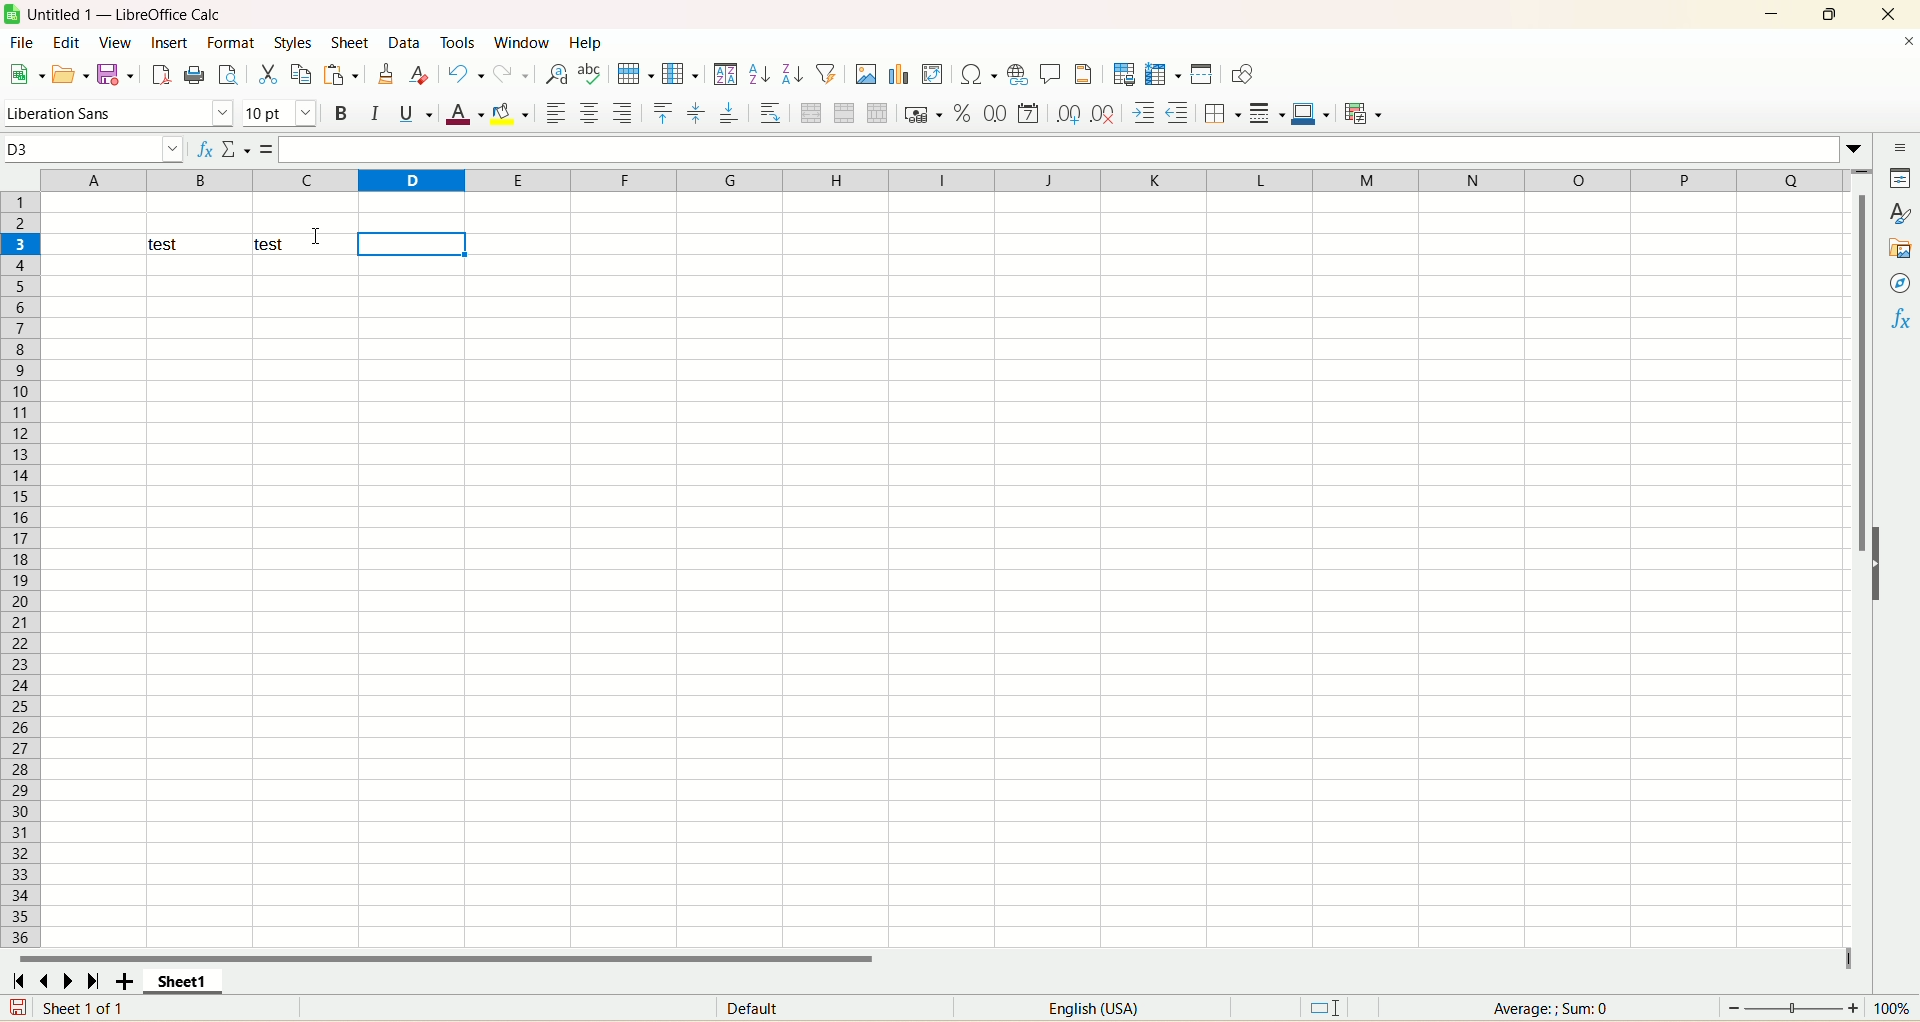 This screenshot has height=1022, width=1920. What do you see at coordinates (16, 980) in the screenshot?
I see `first sheet` at bounding box center [16, 980].